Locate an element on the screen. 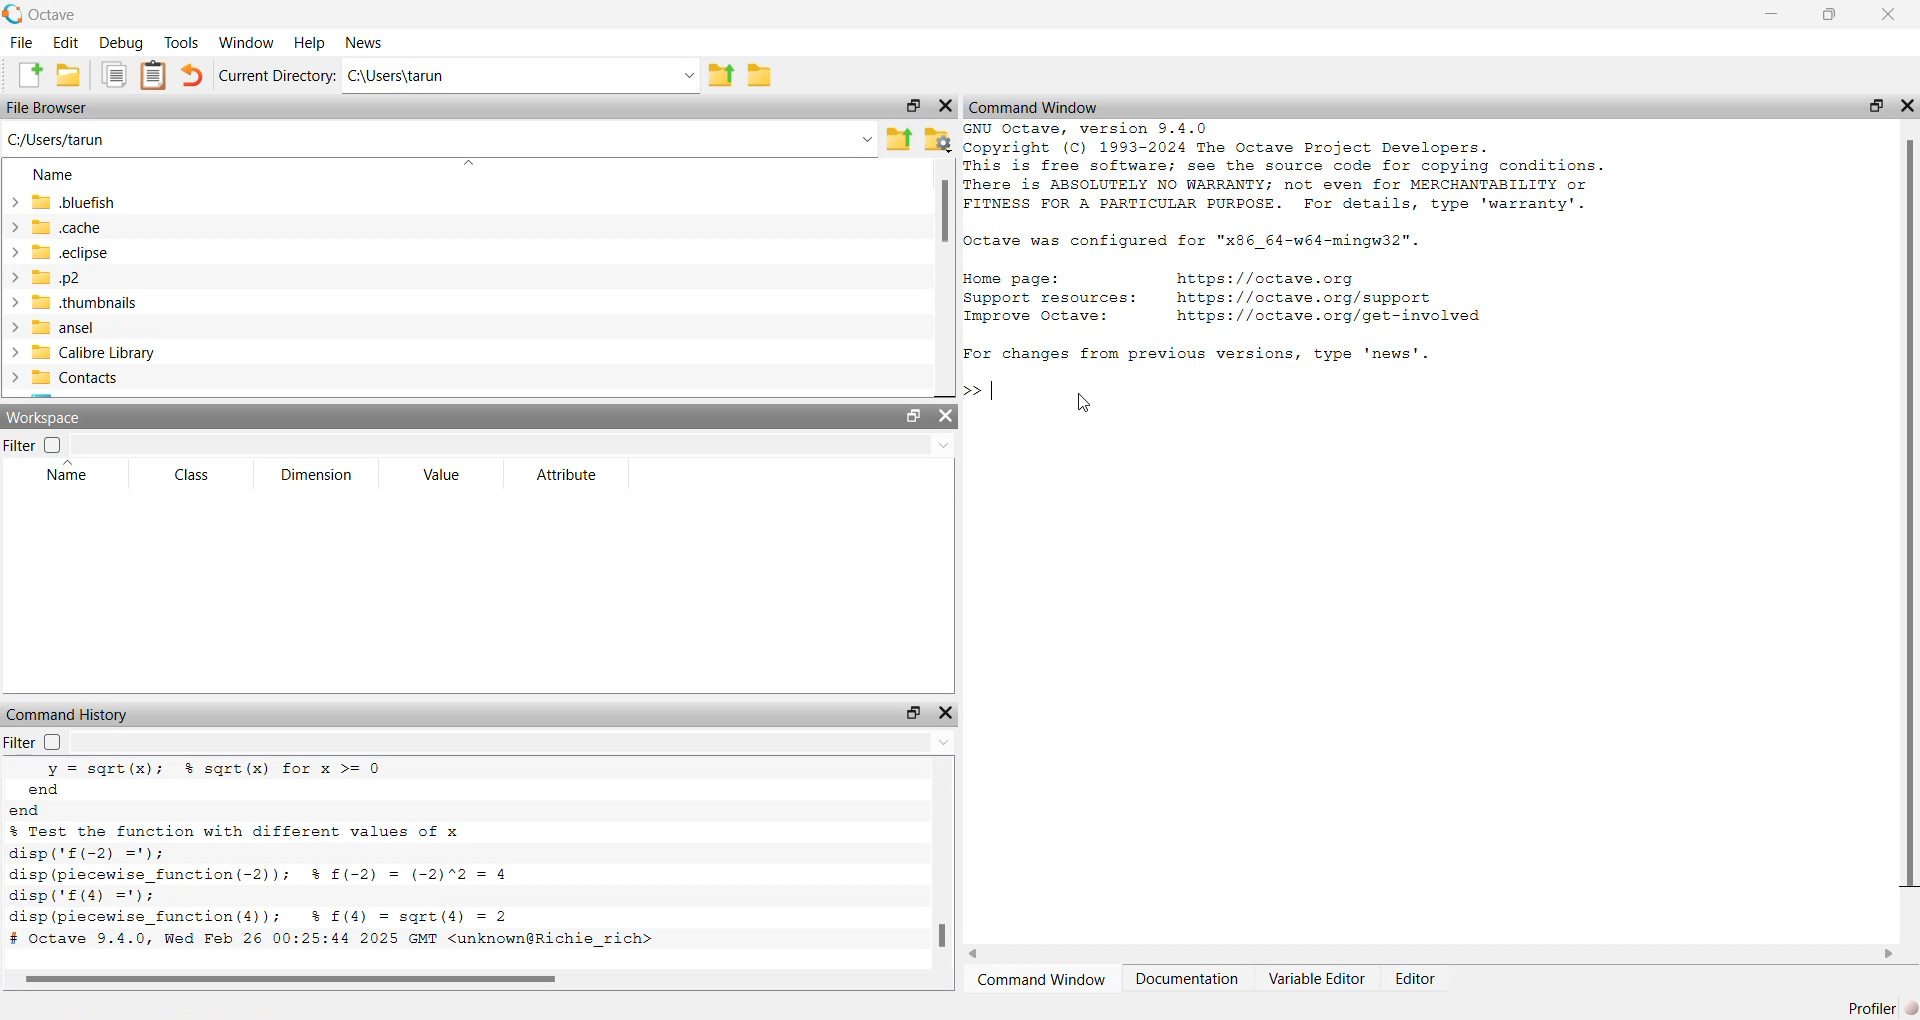 Image resolution: width=1920 pixels, height=1020 pixels. Close is located at coordinates (947, 103).